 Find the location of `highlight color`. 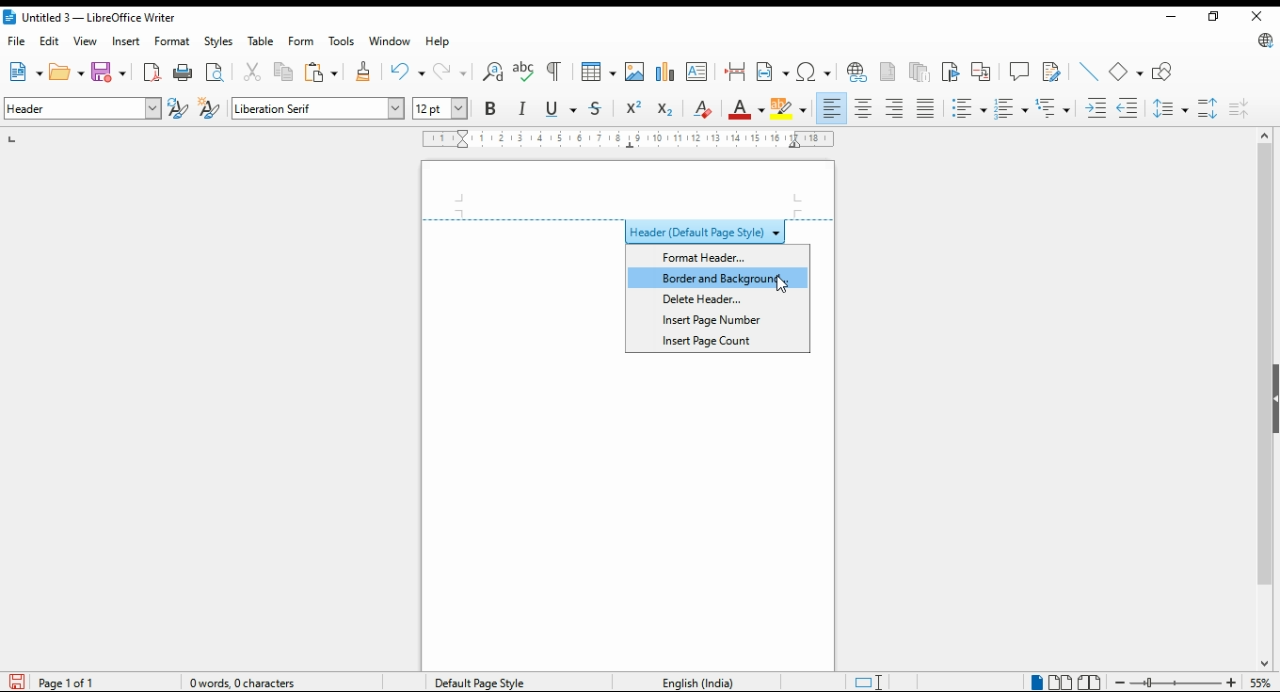

highlight color is located at coordinates (792, 110).